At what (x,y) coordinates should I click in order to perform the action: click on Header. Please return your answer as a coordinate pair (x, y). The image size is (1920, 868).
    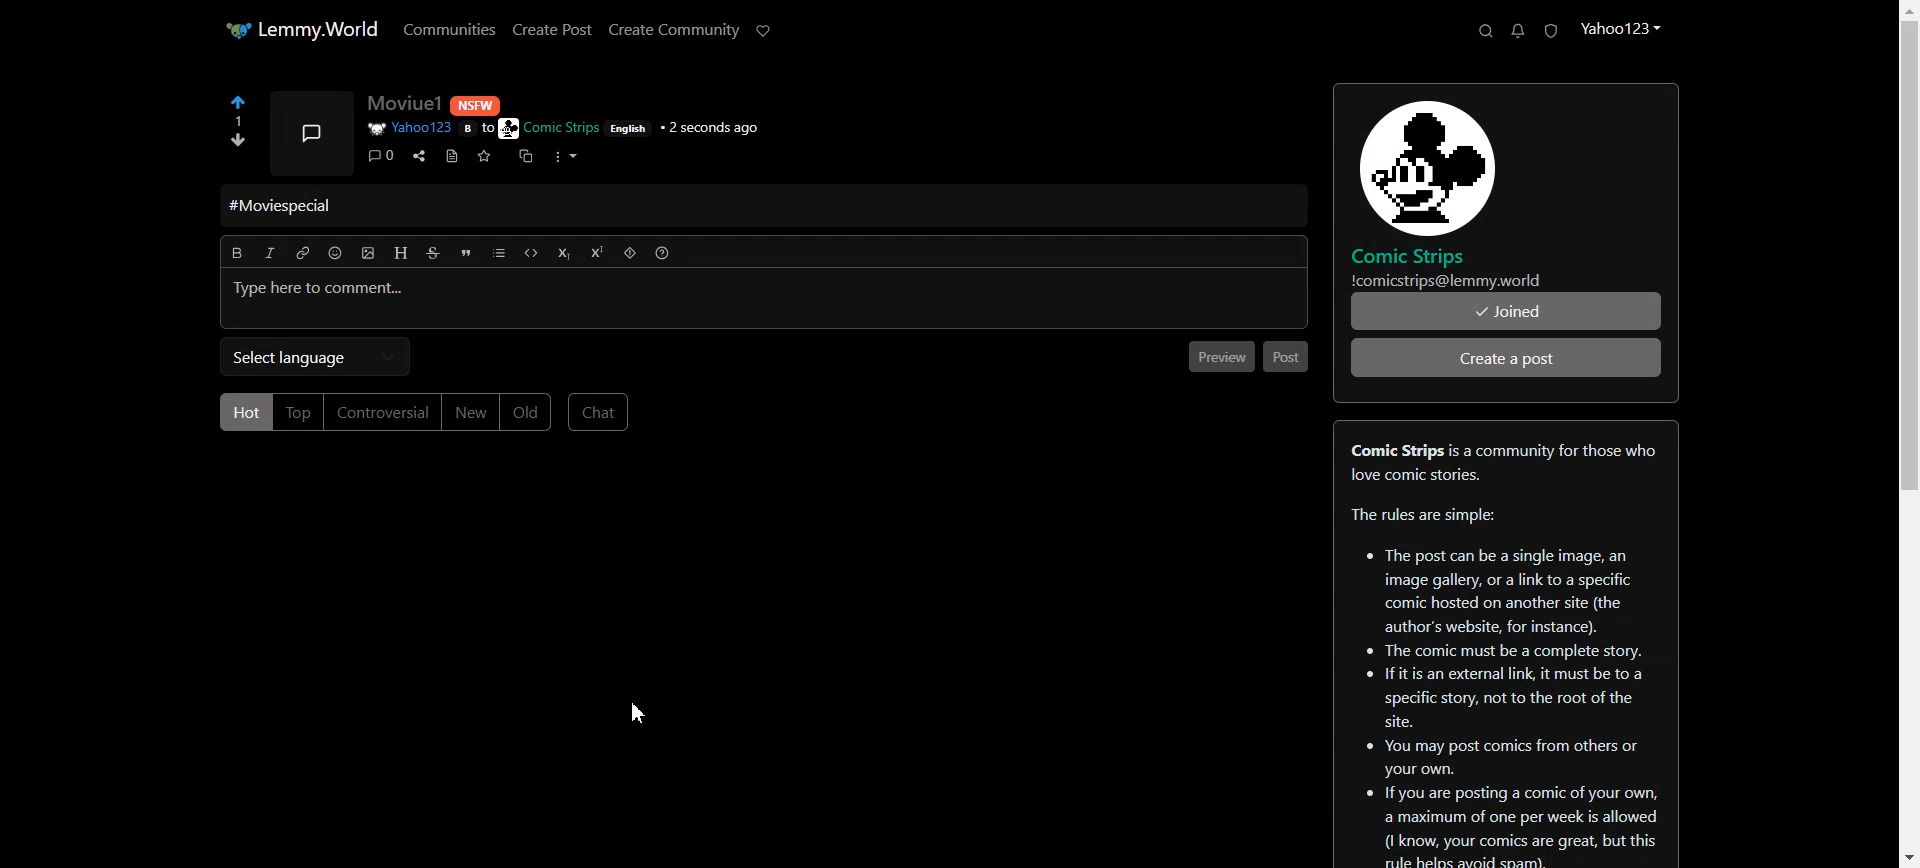
    Looking at the image, I should click on (399, 253).